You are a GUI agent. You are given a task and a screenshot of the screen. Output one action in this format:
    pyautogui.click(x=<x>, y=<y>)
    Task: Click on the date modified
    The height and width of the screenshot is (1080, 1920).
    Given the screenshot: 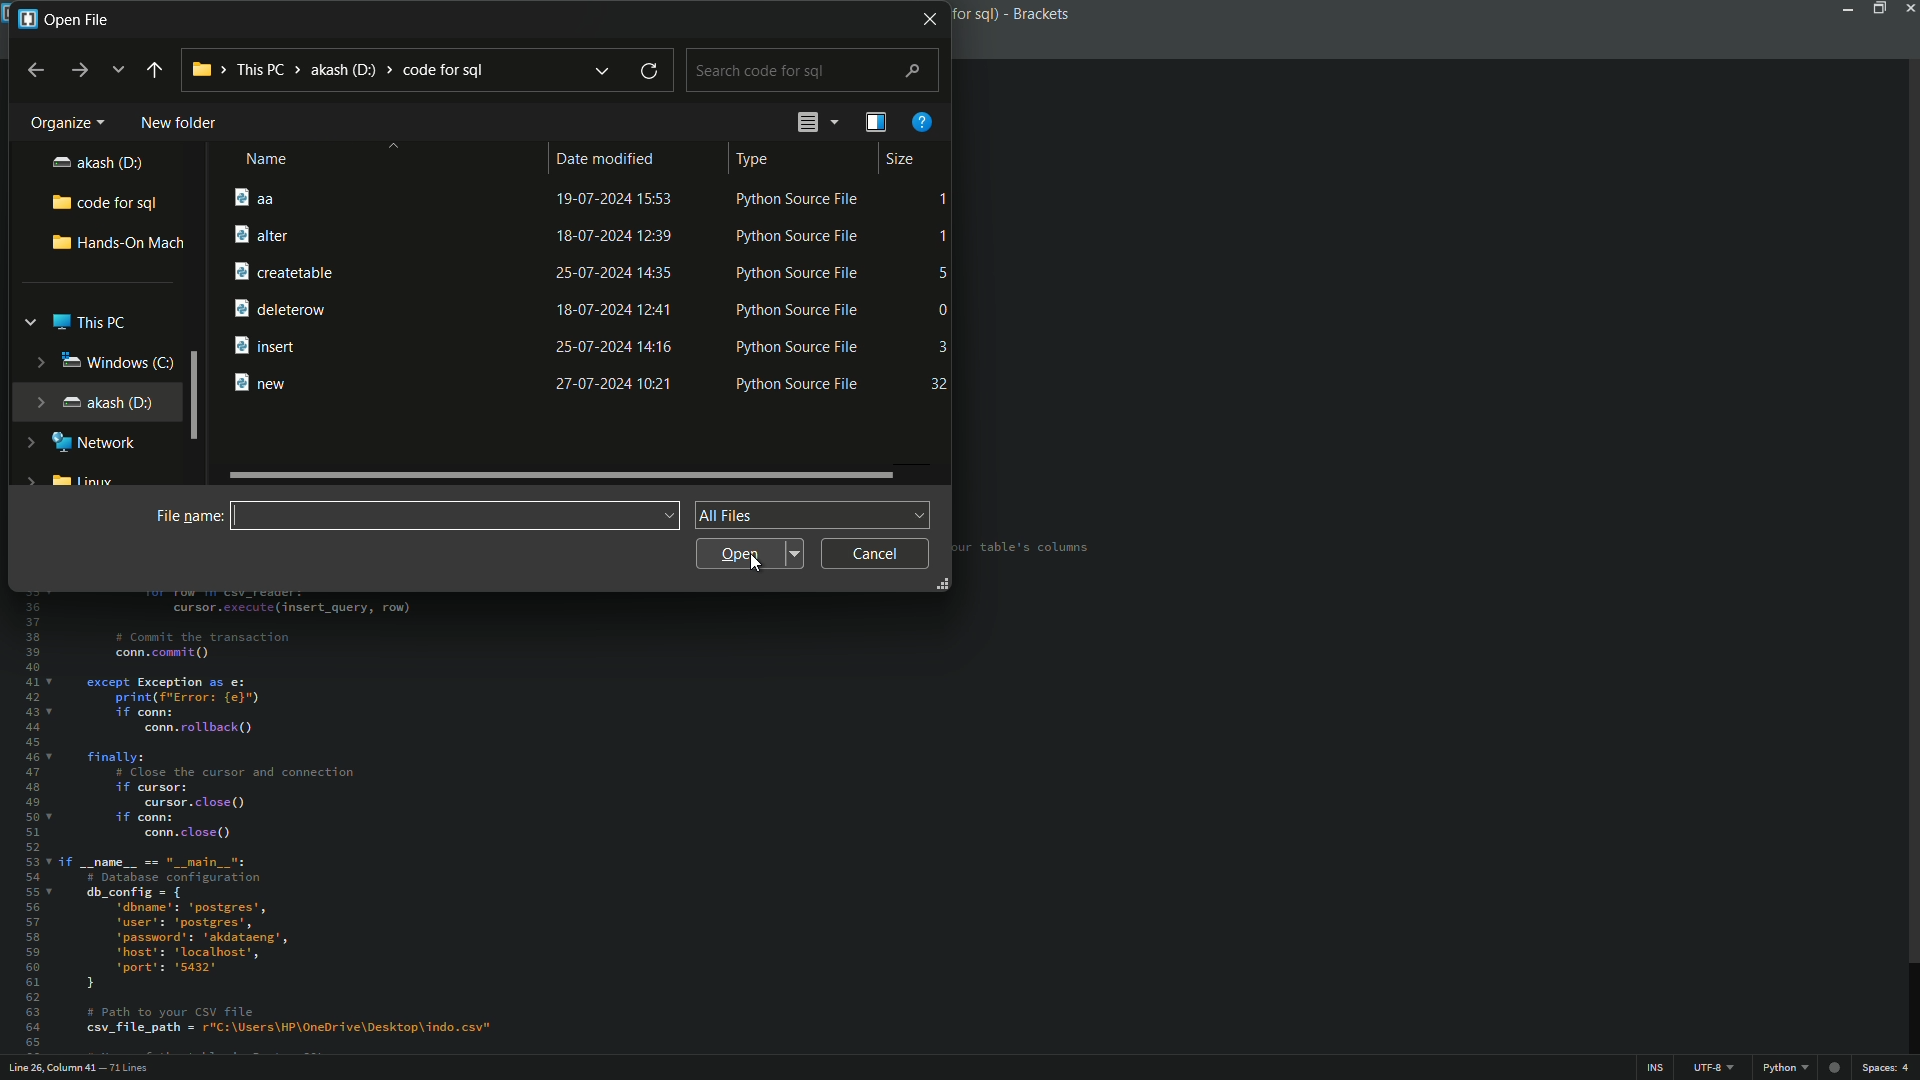 What is the action you would take?
    pyautogui.click(x=607, y=159)
    